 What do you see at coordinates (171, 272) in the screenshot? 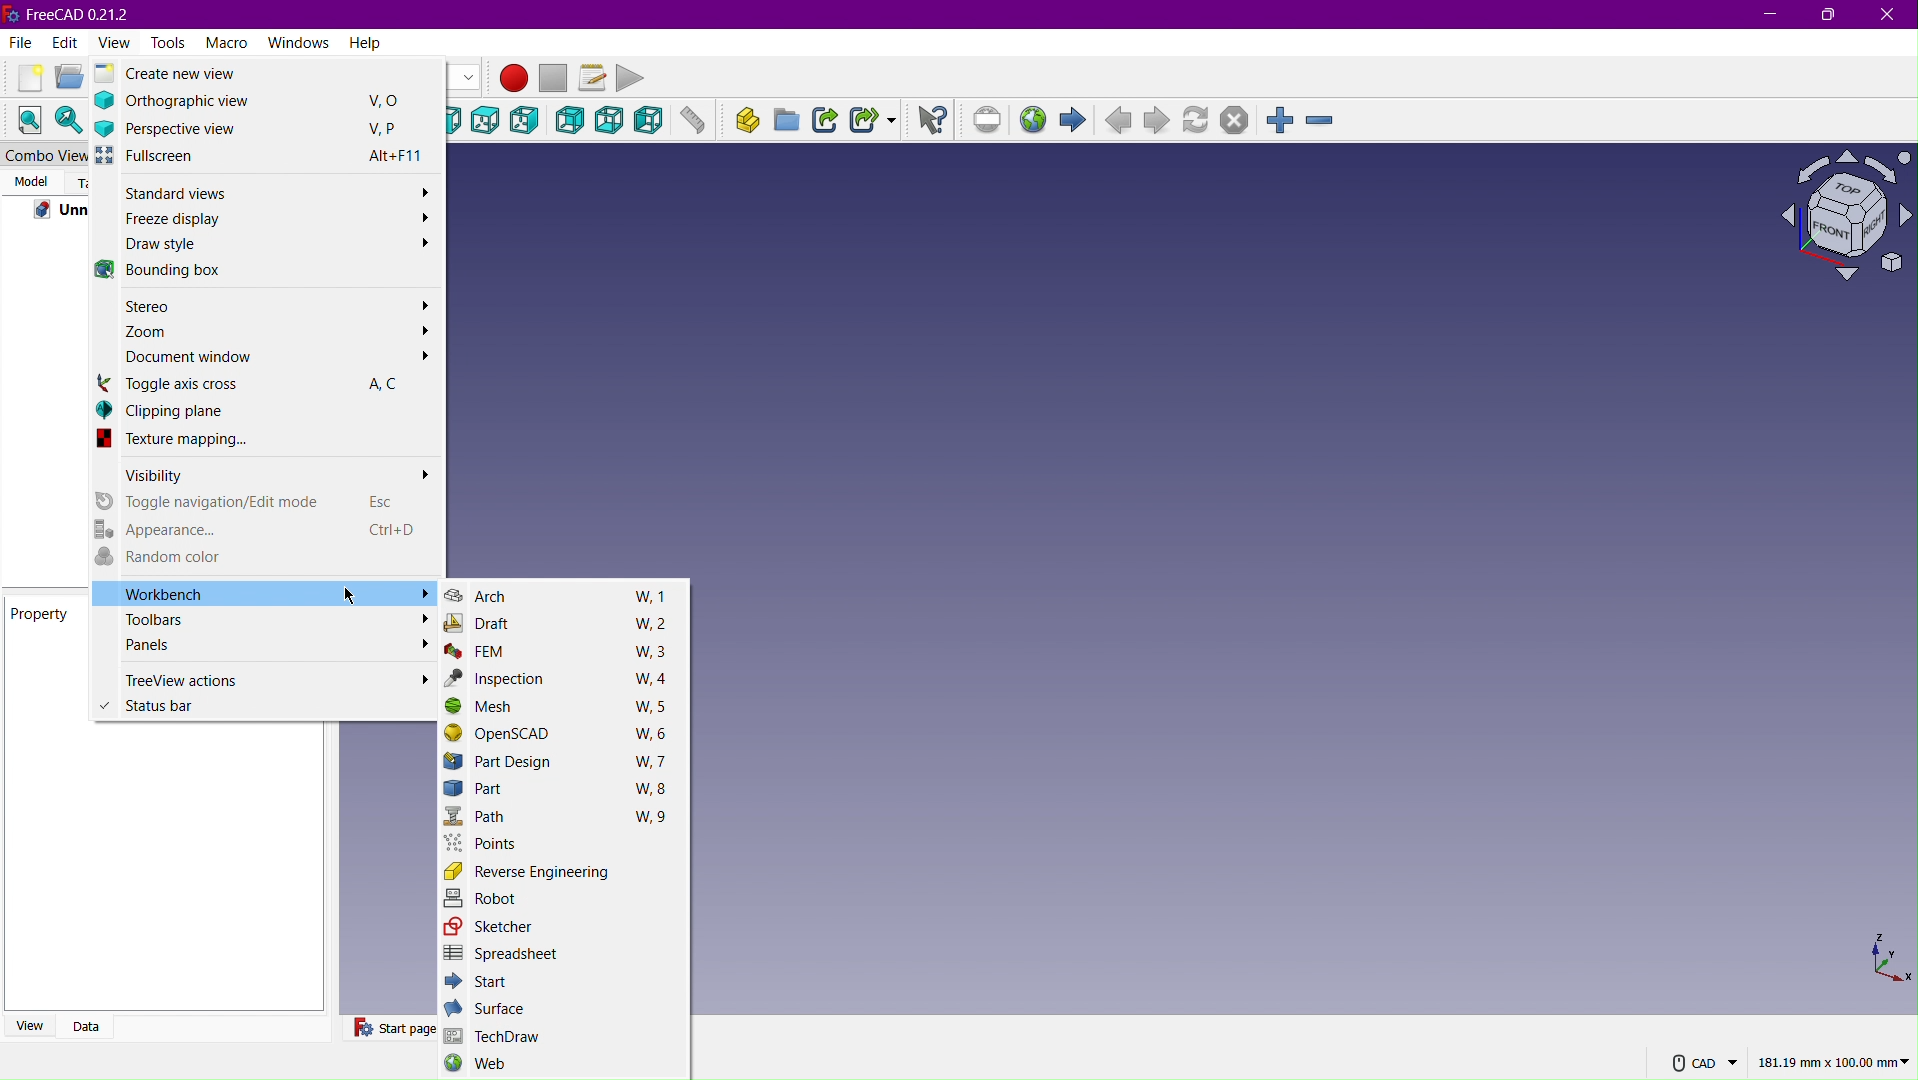
I see `Bounding Box` at bounding box center [171, 272].